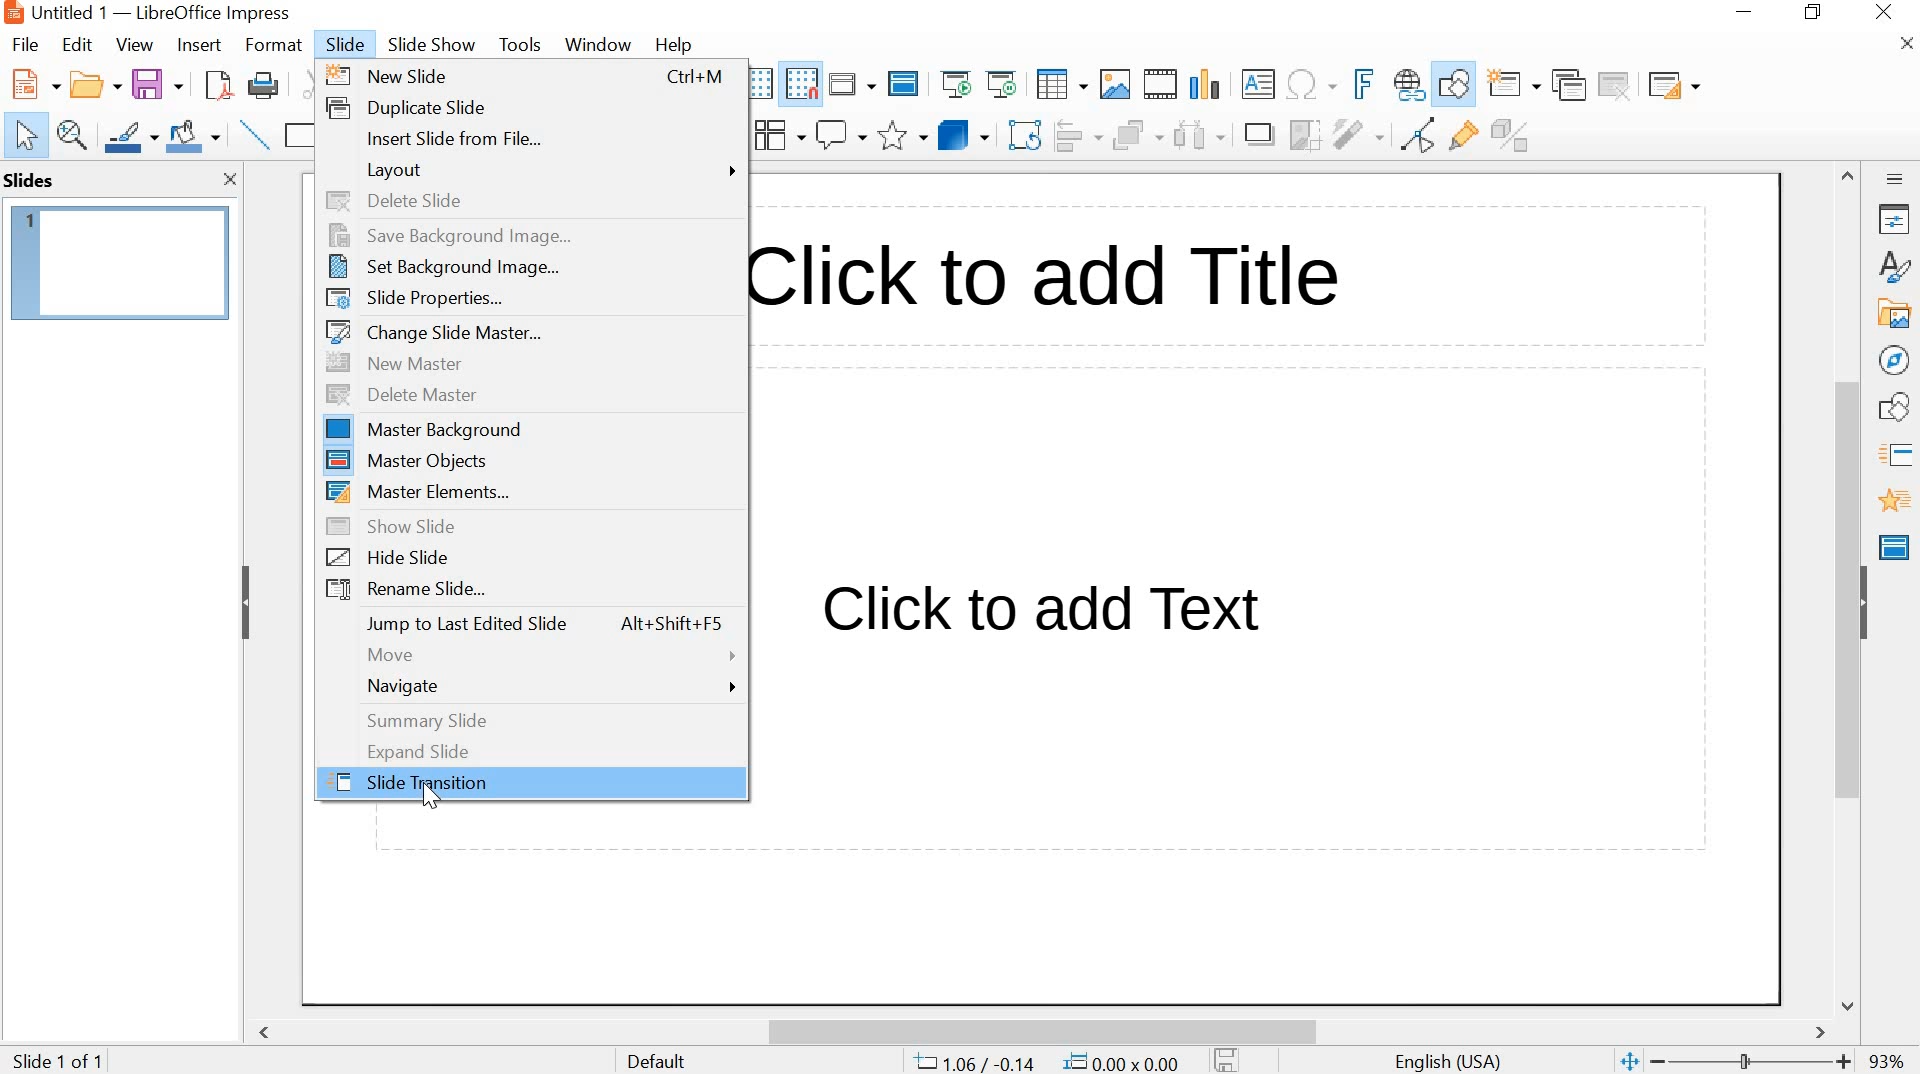  I want to click on Toggle Point Edit Mode, so click(1423, 133).